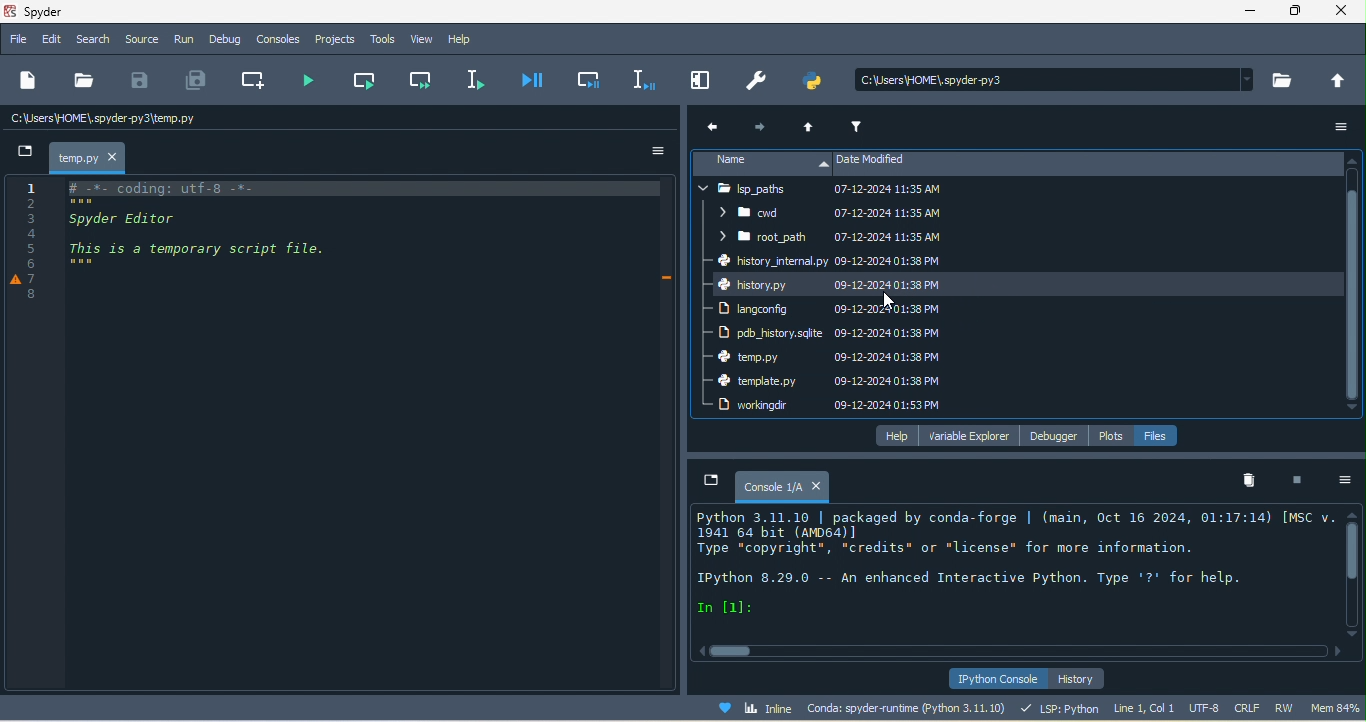  What do you see at coordinates (763, 407) in the screenshot?
I see `workingdir` at bounding box center [763, 407].